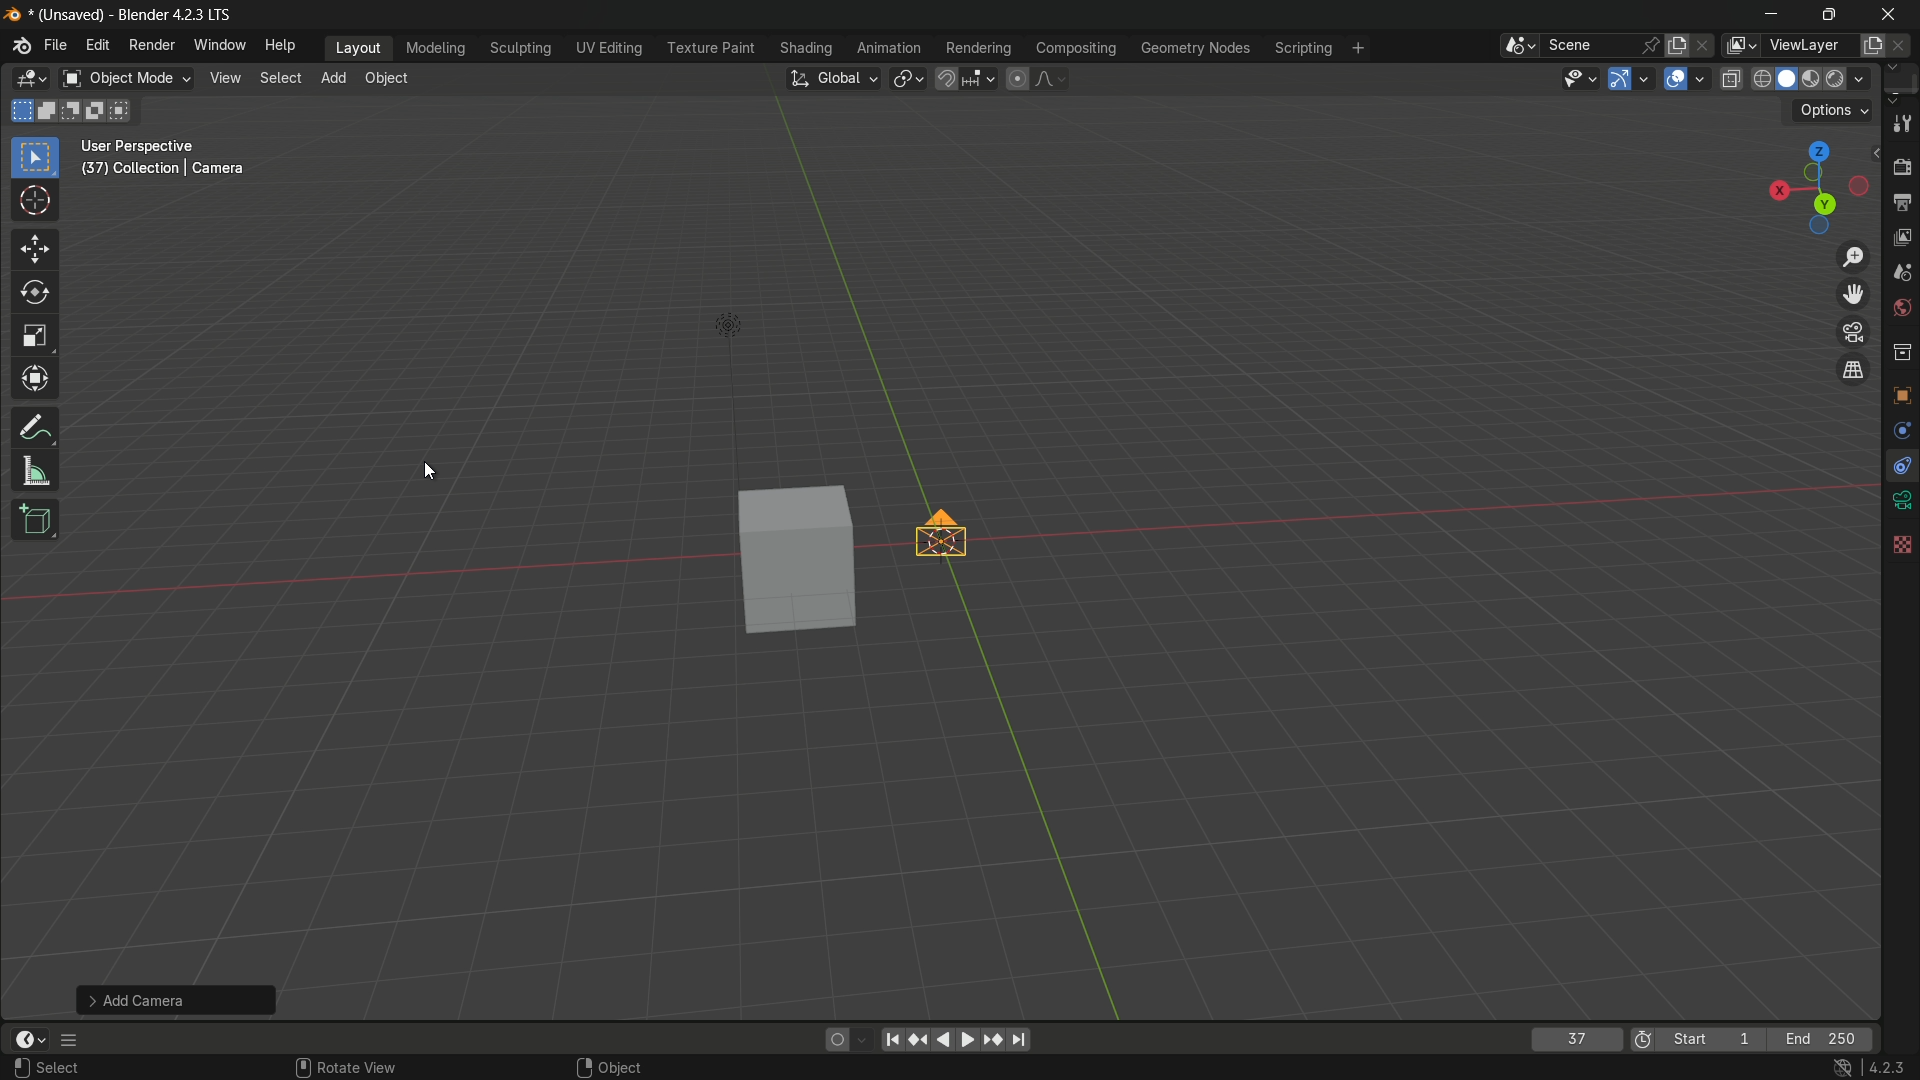 Image resolution: width=1920 pixels, height=1080 pixels. What do you see at coordinates (1901, 464) in the screenshot?
I see `free tool` at bounding box center [1901, 464].